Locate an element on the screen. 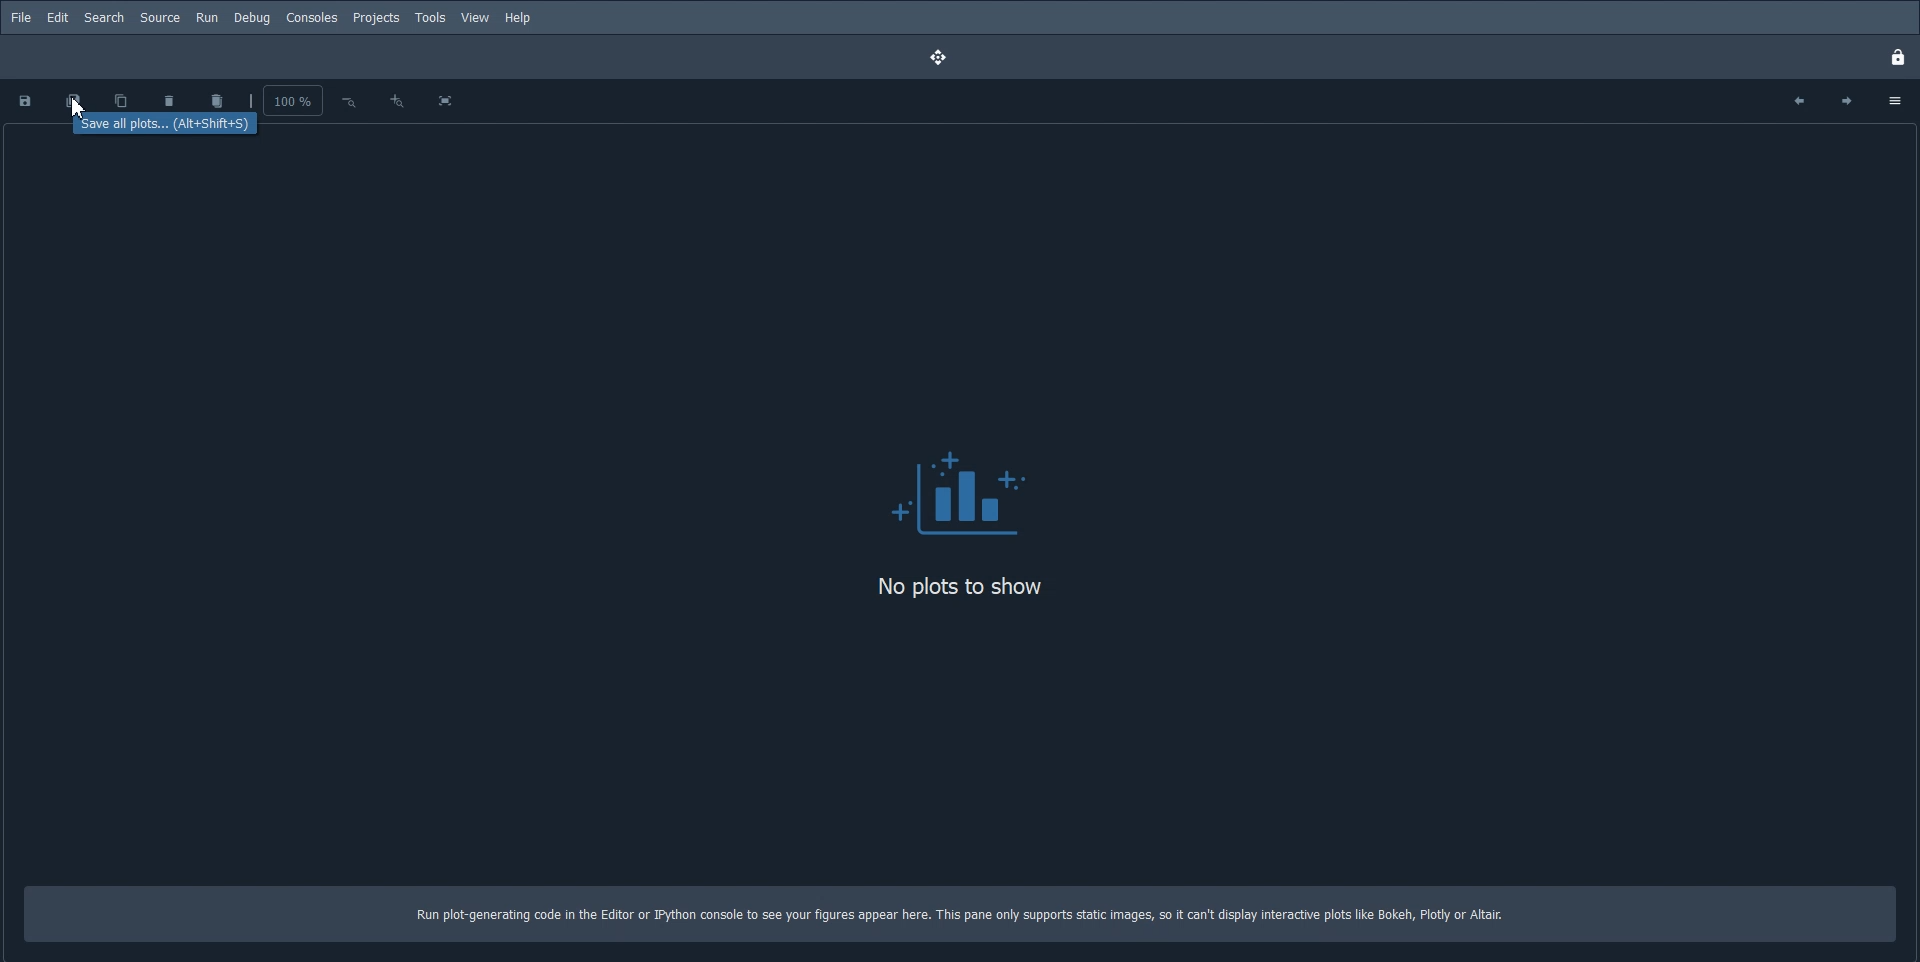 The width and height of the screenshot is (1920, 962). Projects is located at coordinates (376, 18).